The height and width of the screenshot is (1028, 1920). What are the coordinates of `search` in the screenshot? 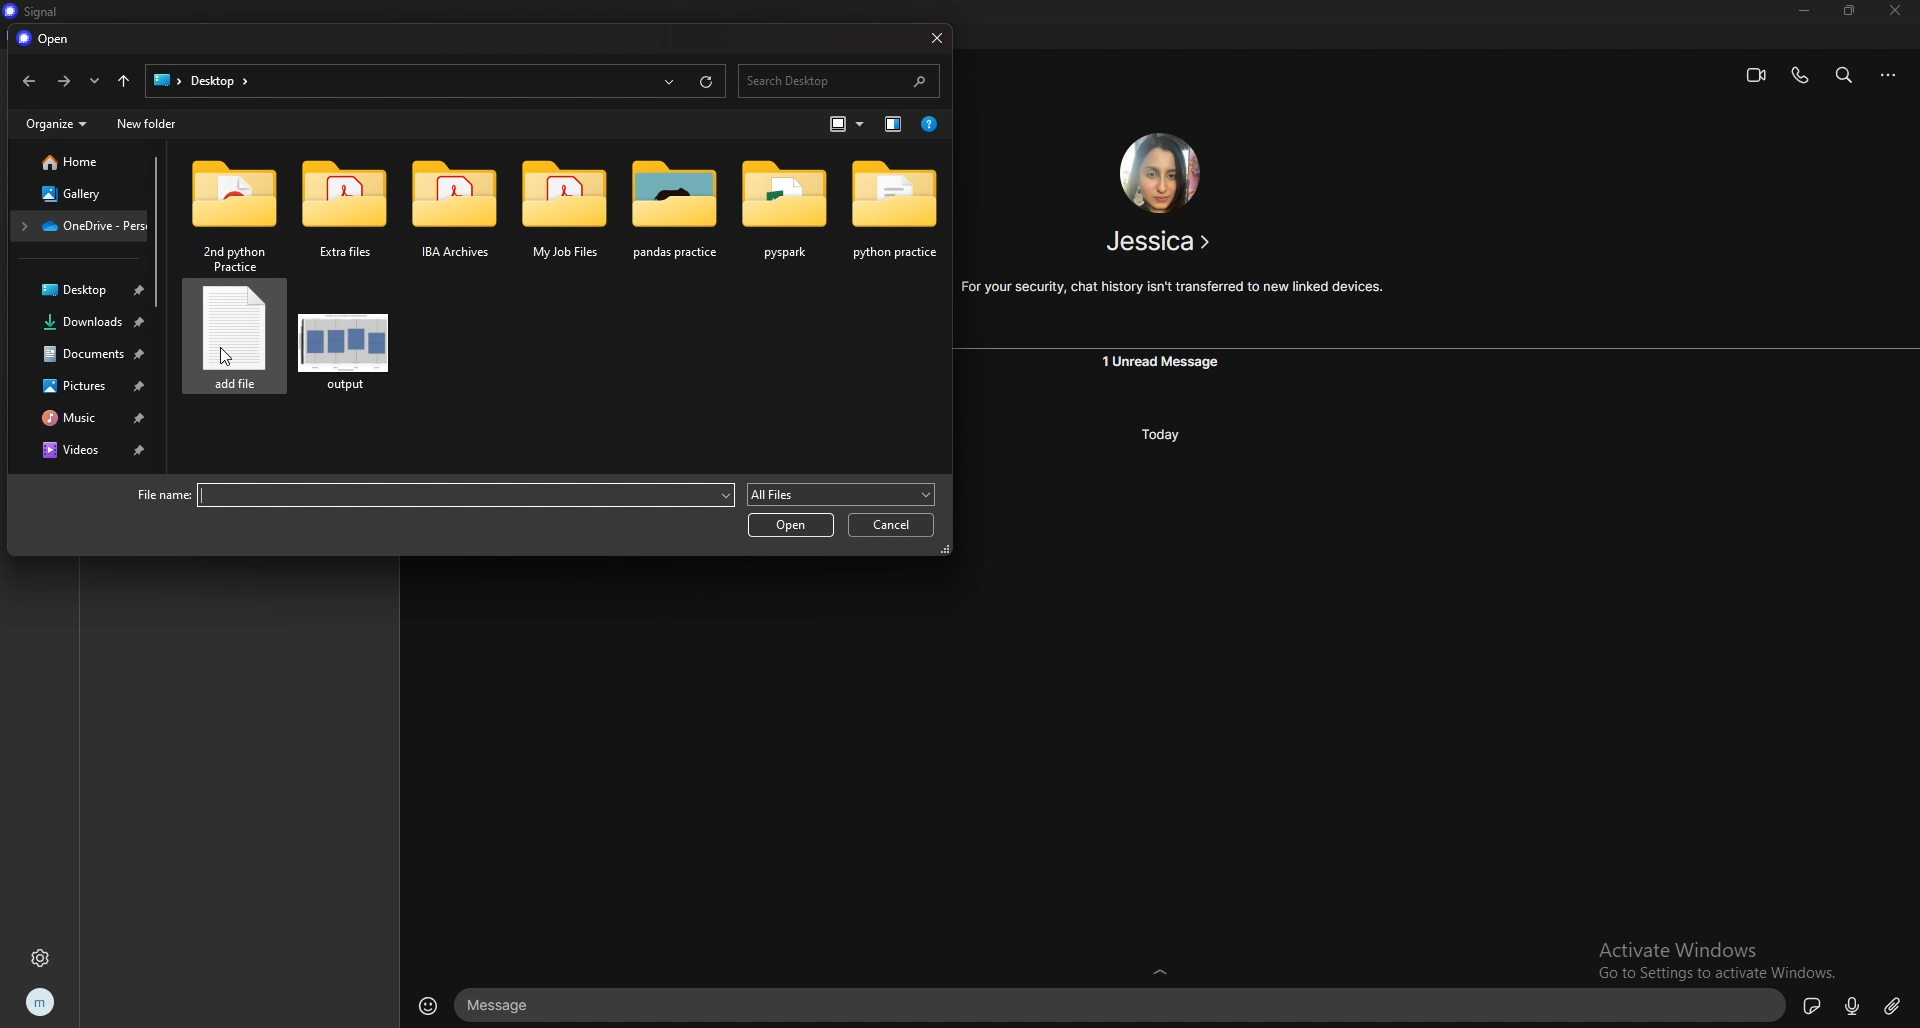 It's located at (1846, 74).